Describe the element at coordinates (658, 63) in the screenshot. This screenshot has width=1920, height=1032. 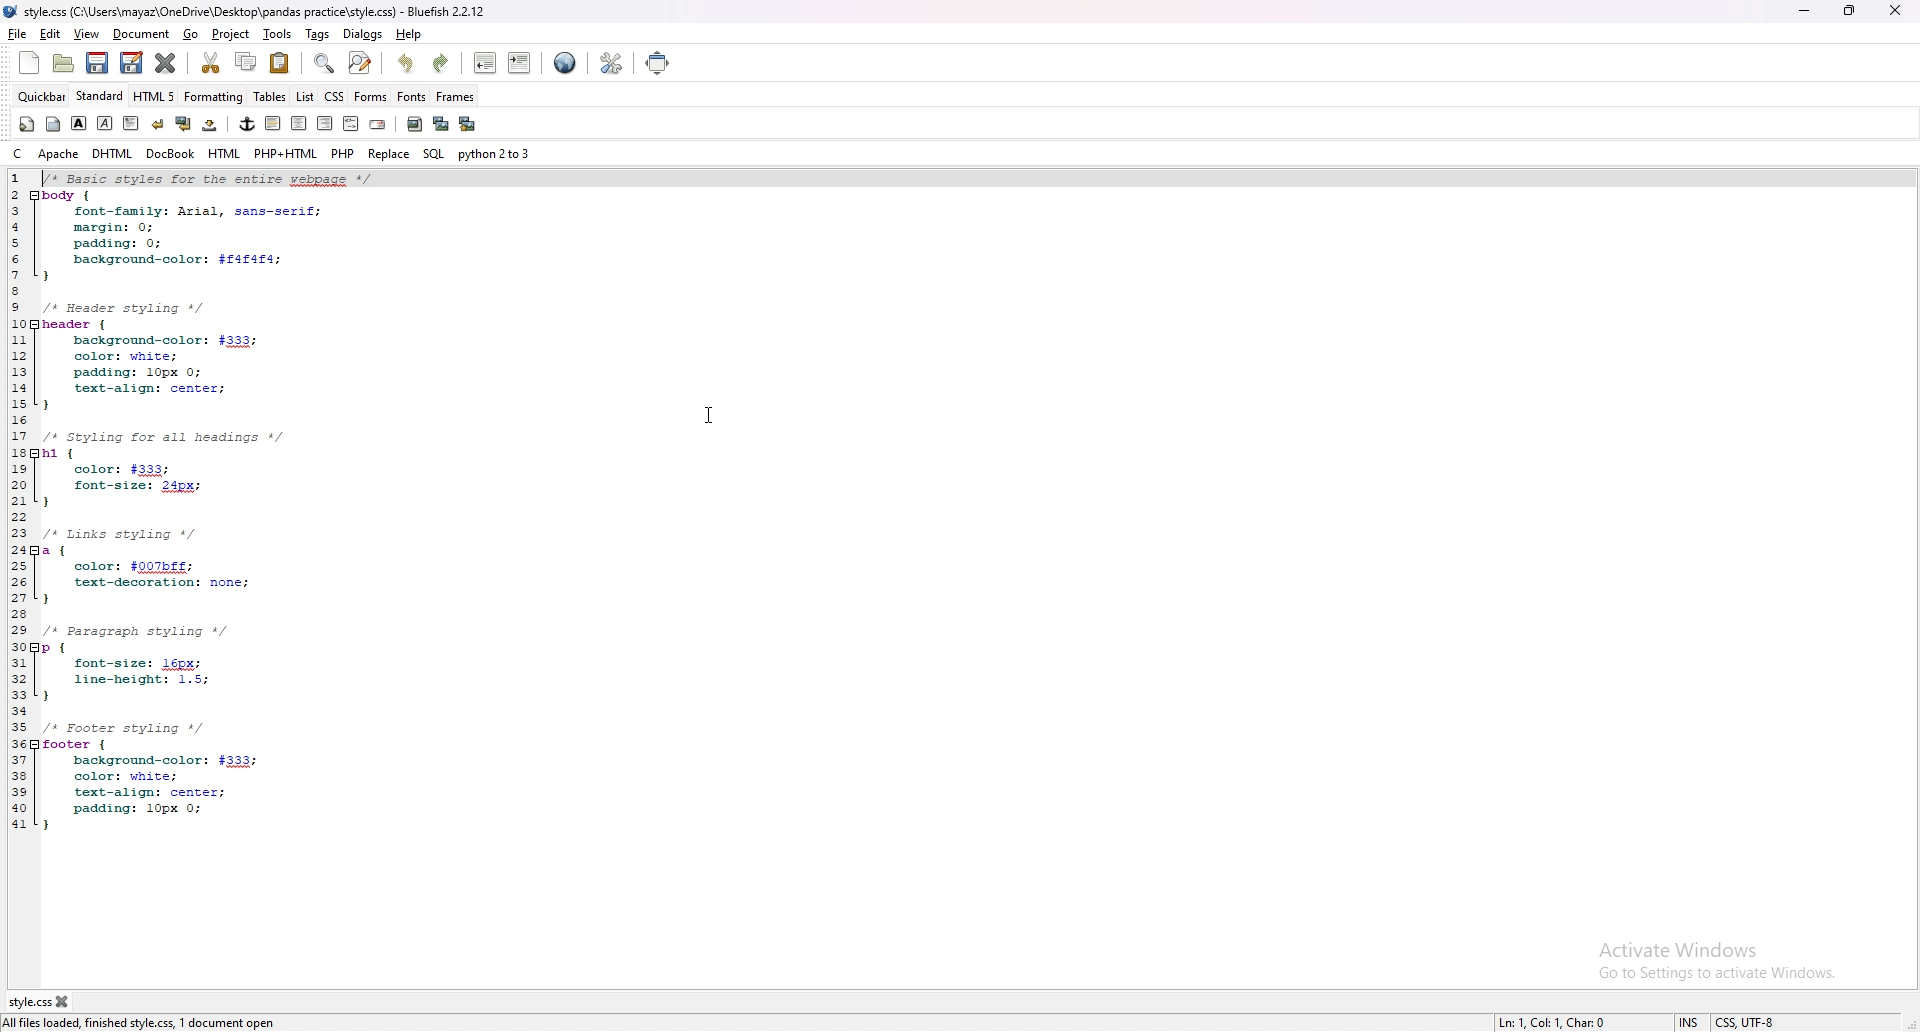
I see `full screen` at that location.